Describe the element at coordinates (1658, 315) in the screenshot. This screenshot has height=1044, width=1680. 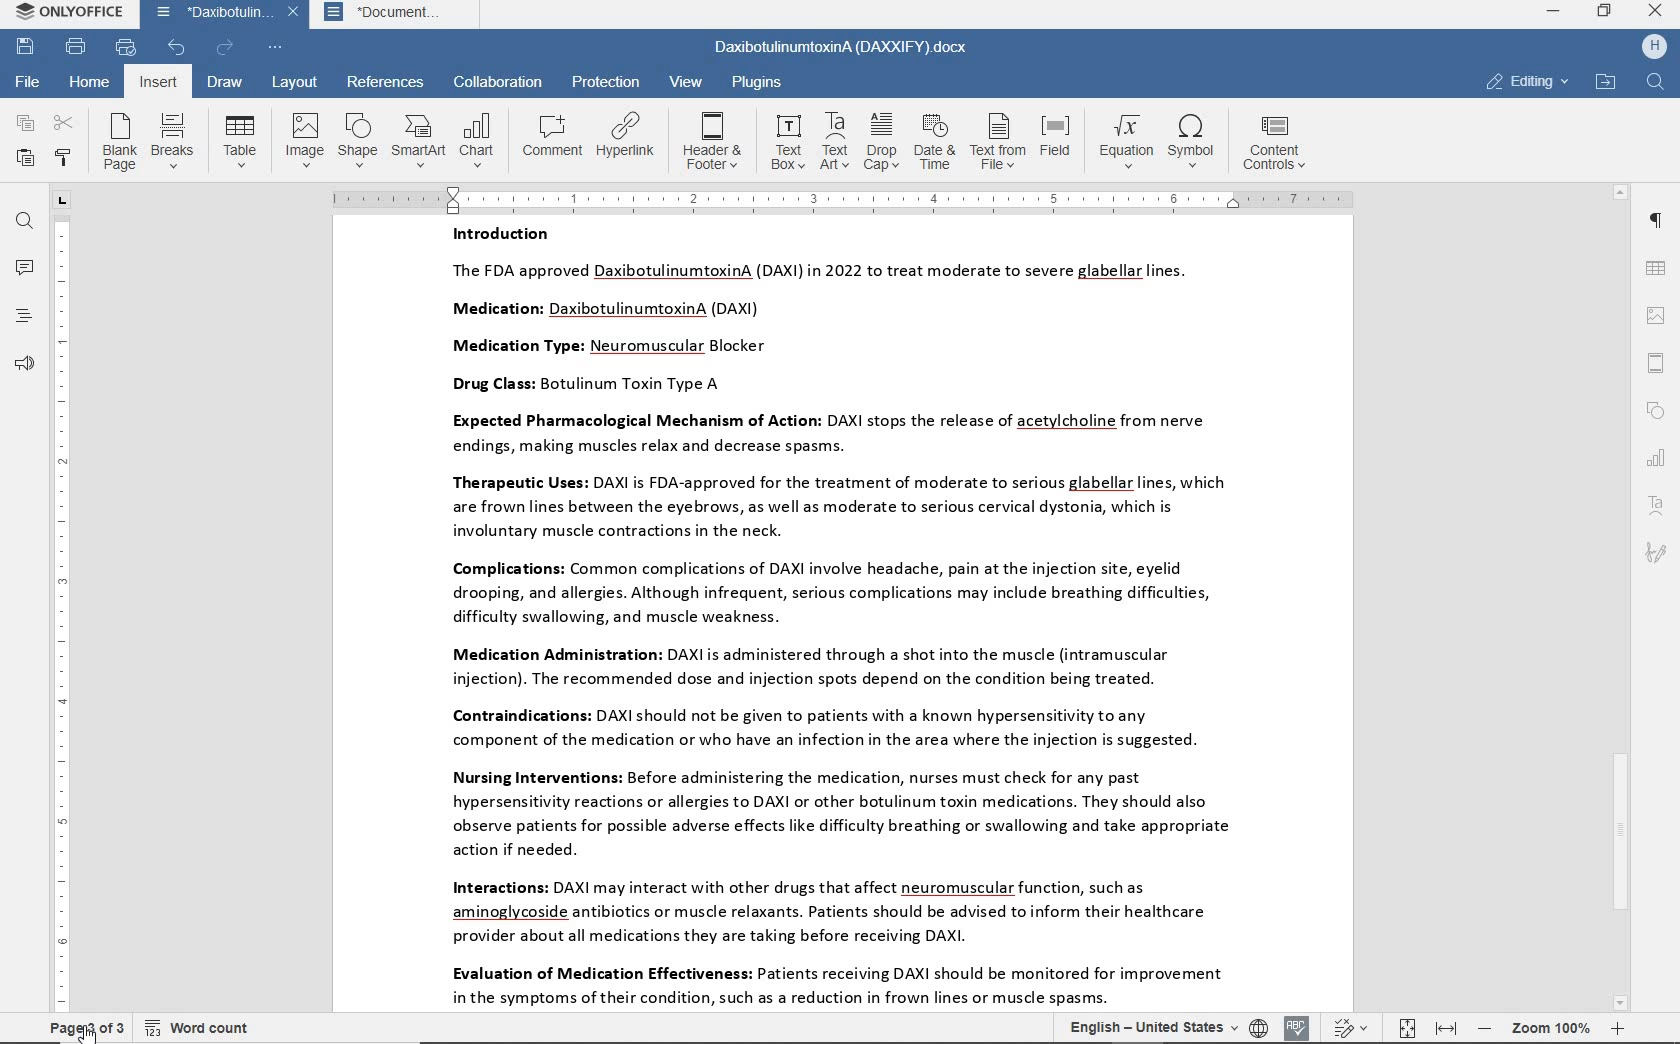
I see `image` at that location.